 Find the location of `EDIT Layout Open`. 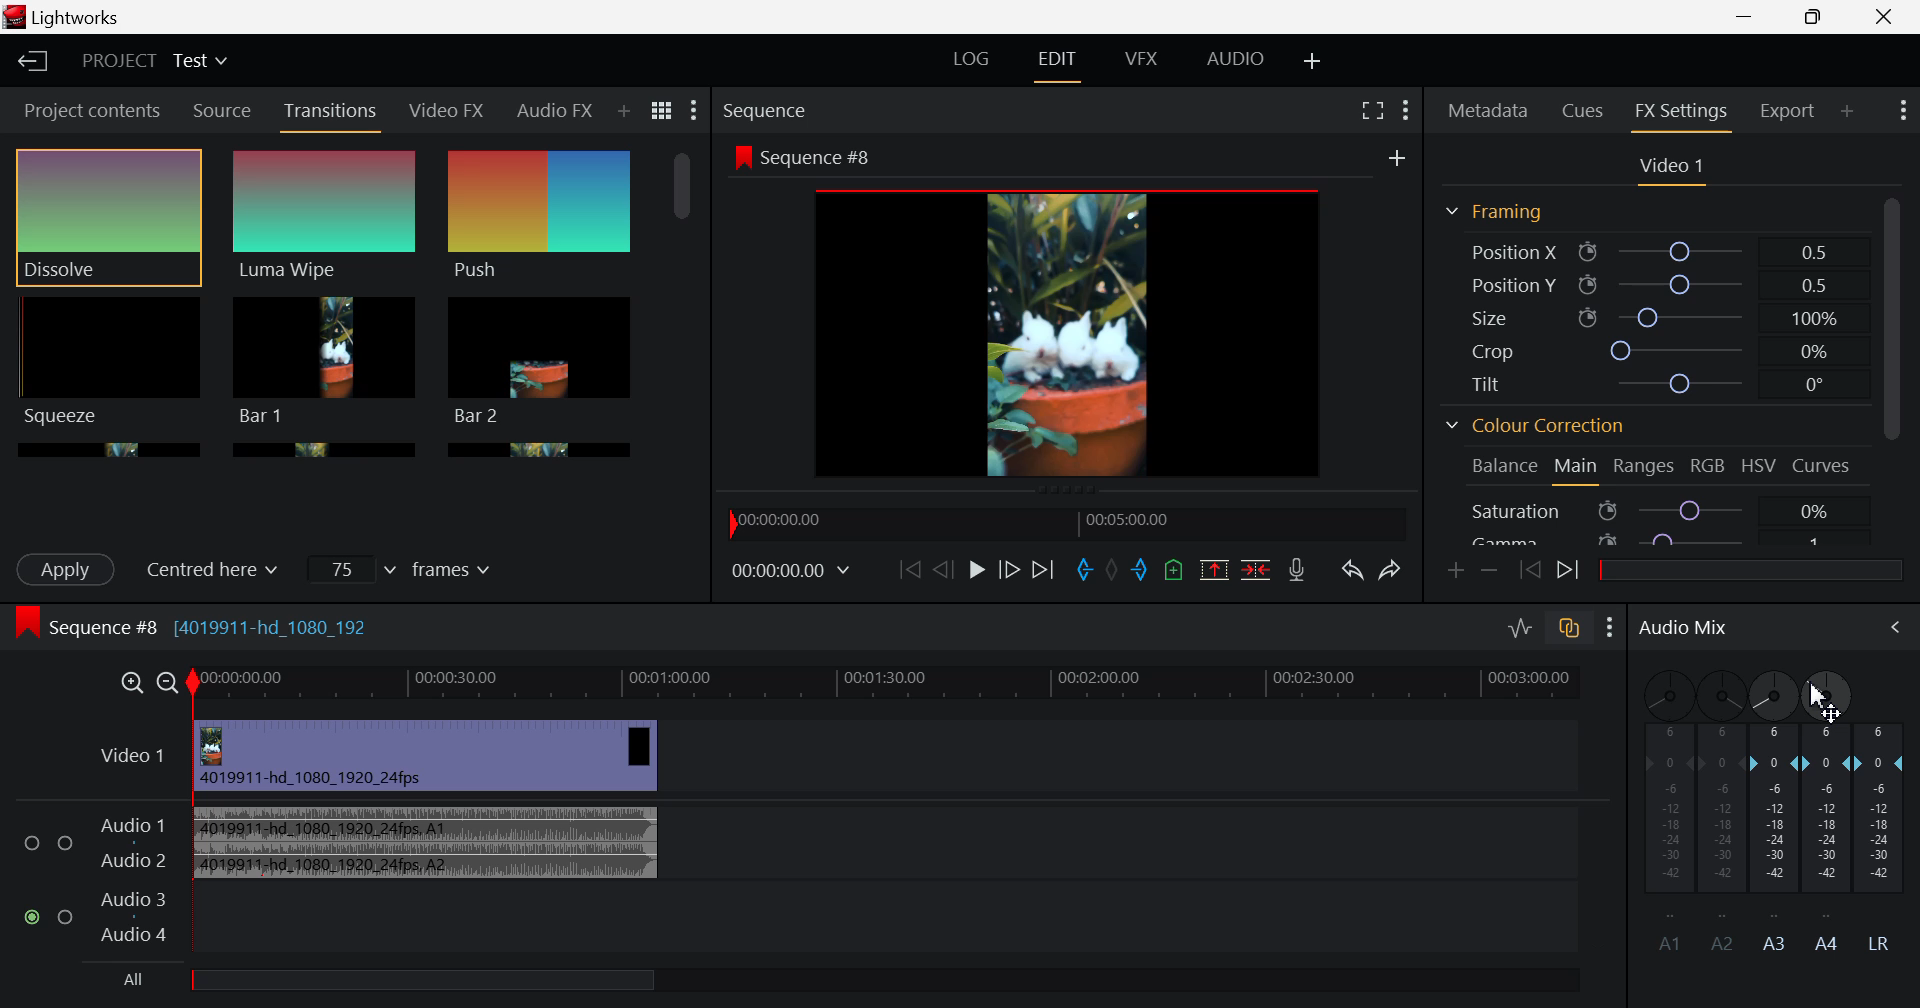

EDIT Layout Open is located at coordinates (1055, 64).